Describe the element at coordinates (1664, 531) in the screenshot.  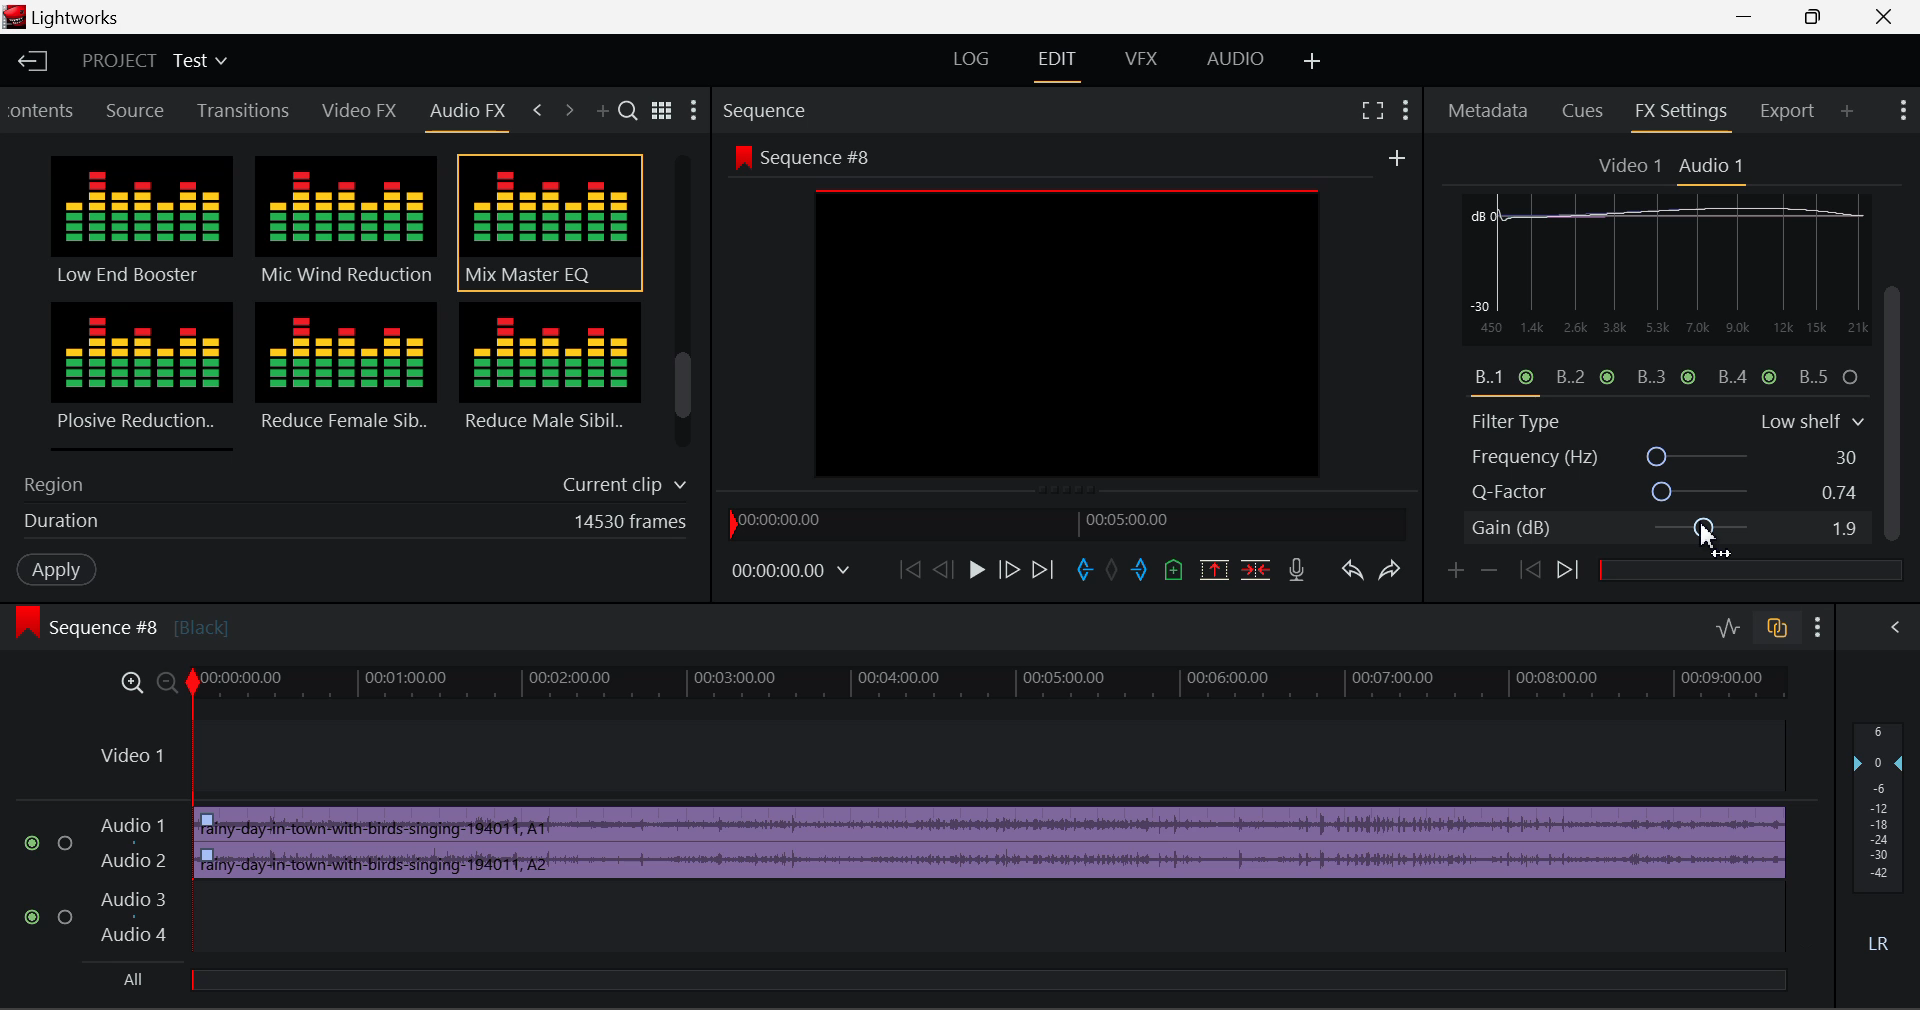
I see `Gain (dB)` at that location.